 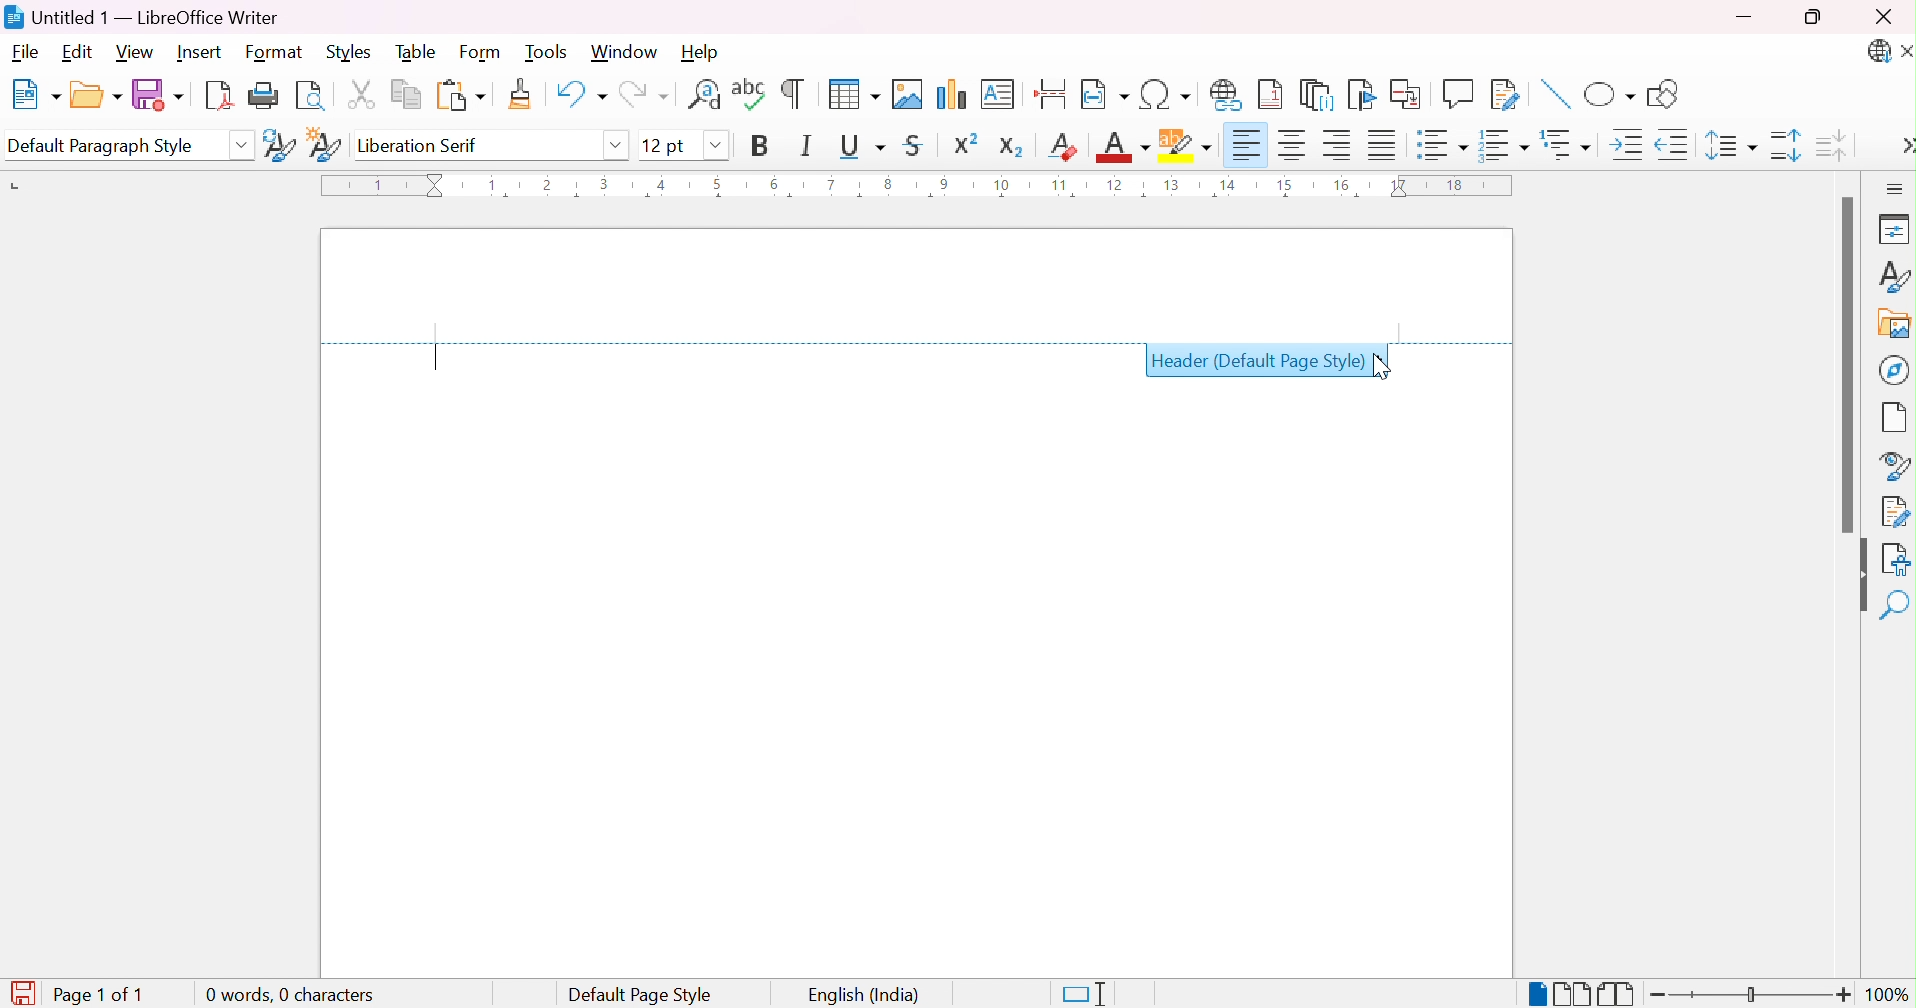 I want to click on Untitled 1 - LibreOffice Writer, so click(x=141, y=17).